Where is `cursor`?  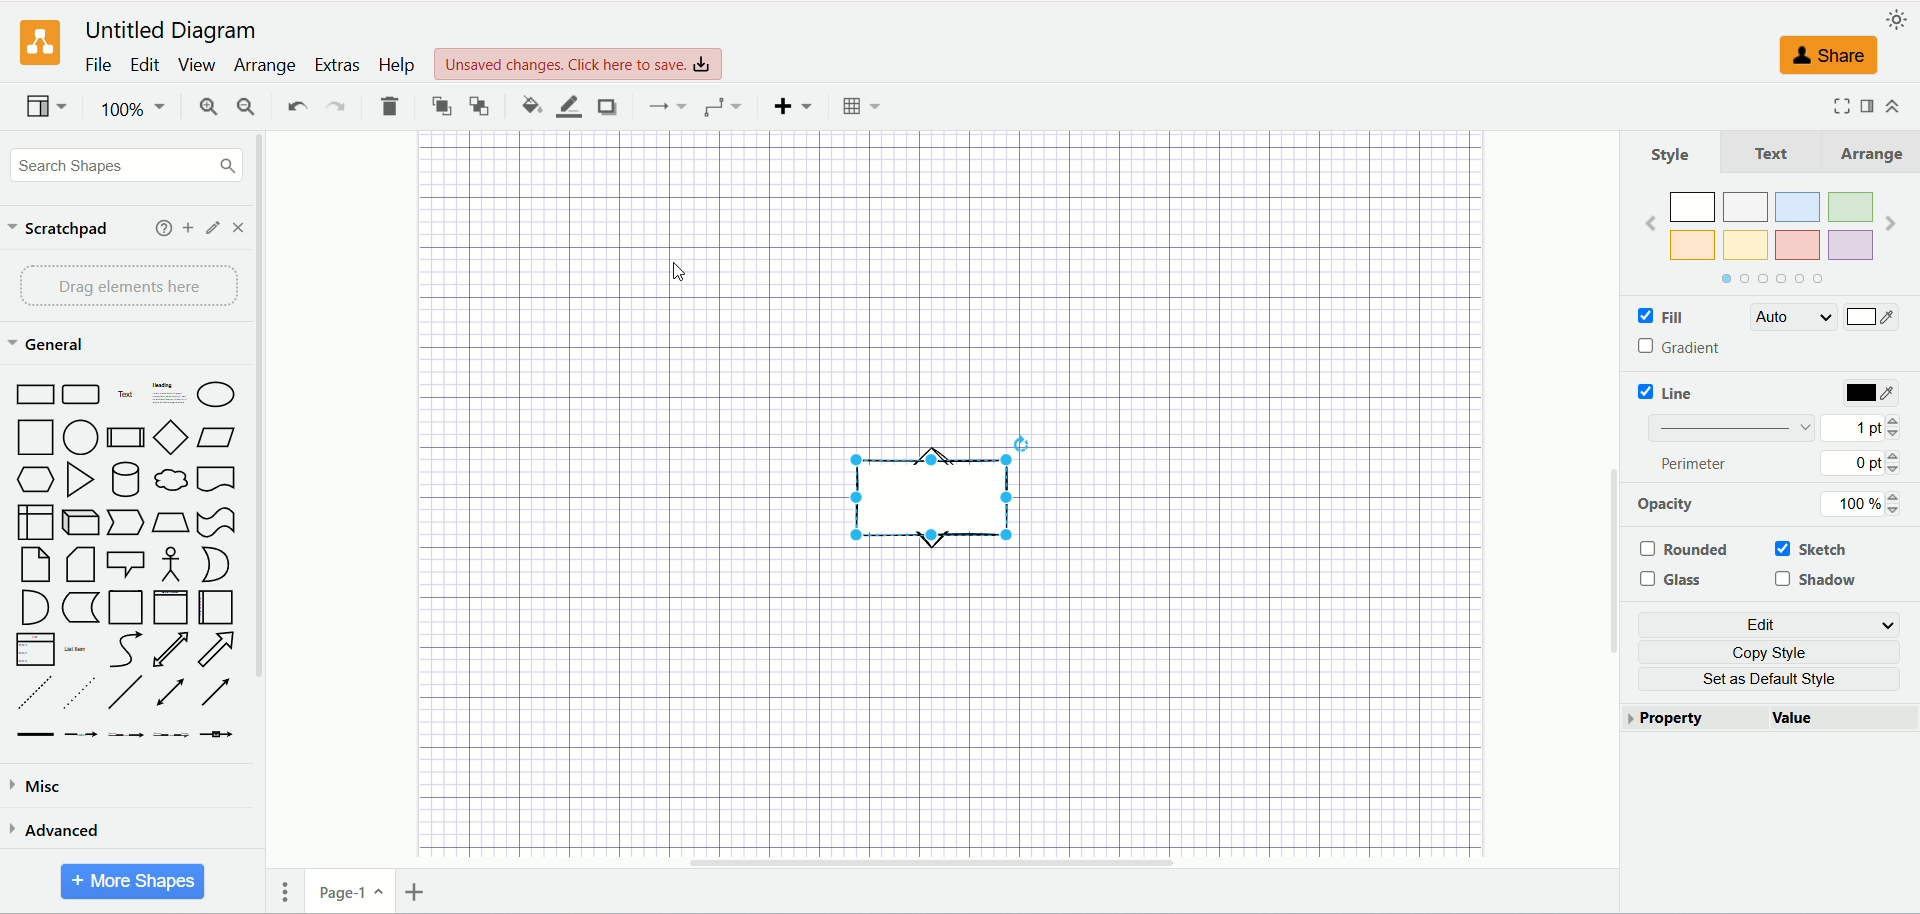 cursor is located at coordinates (680, 275).